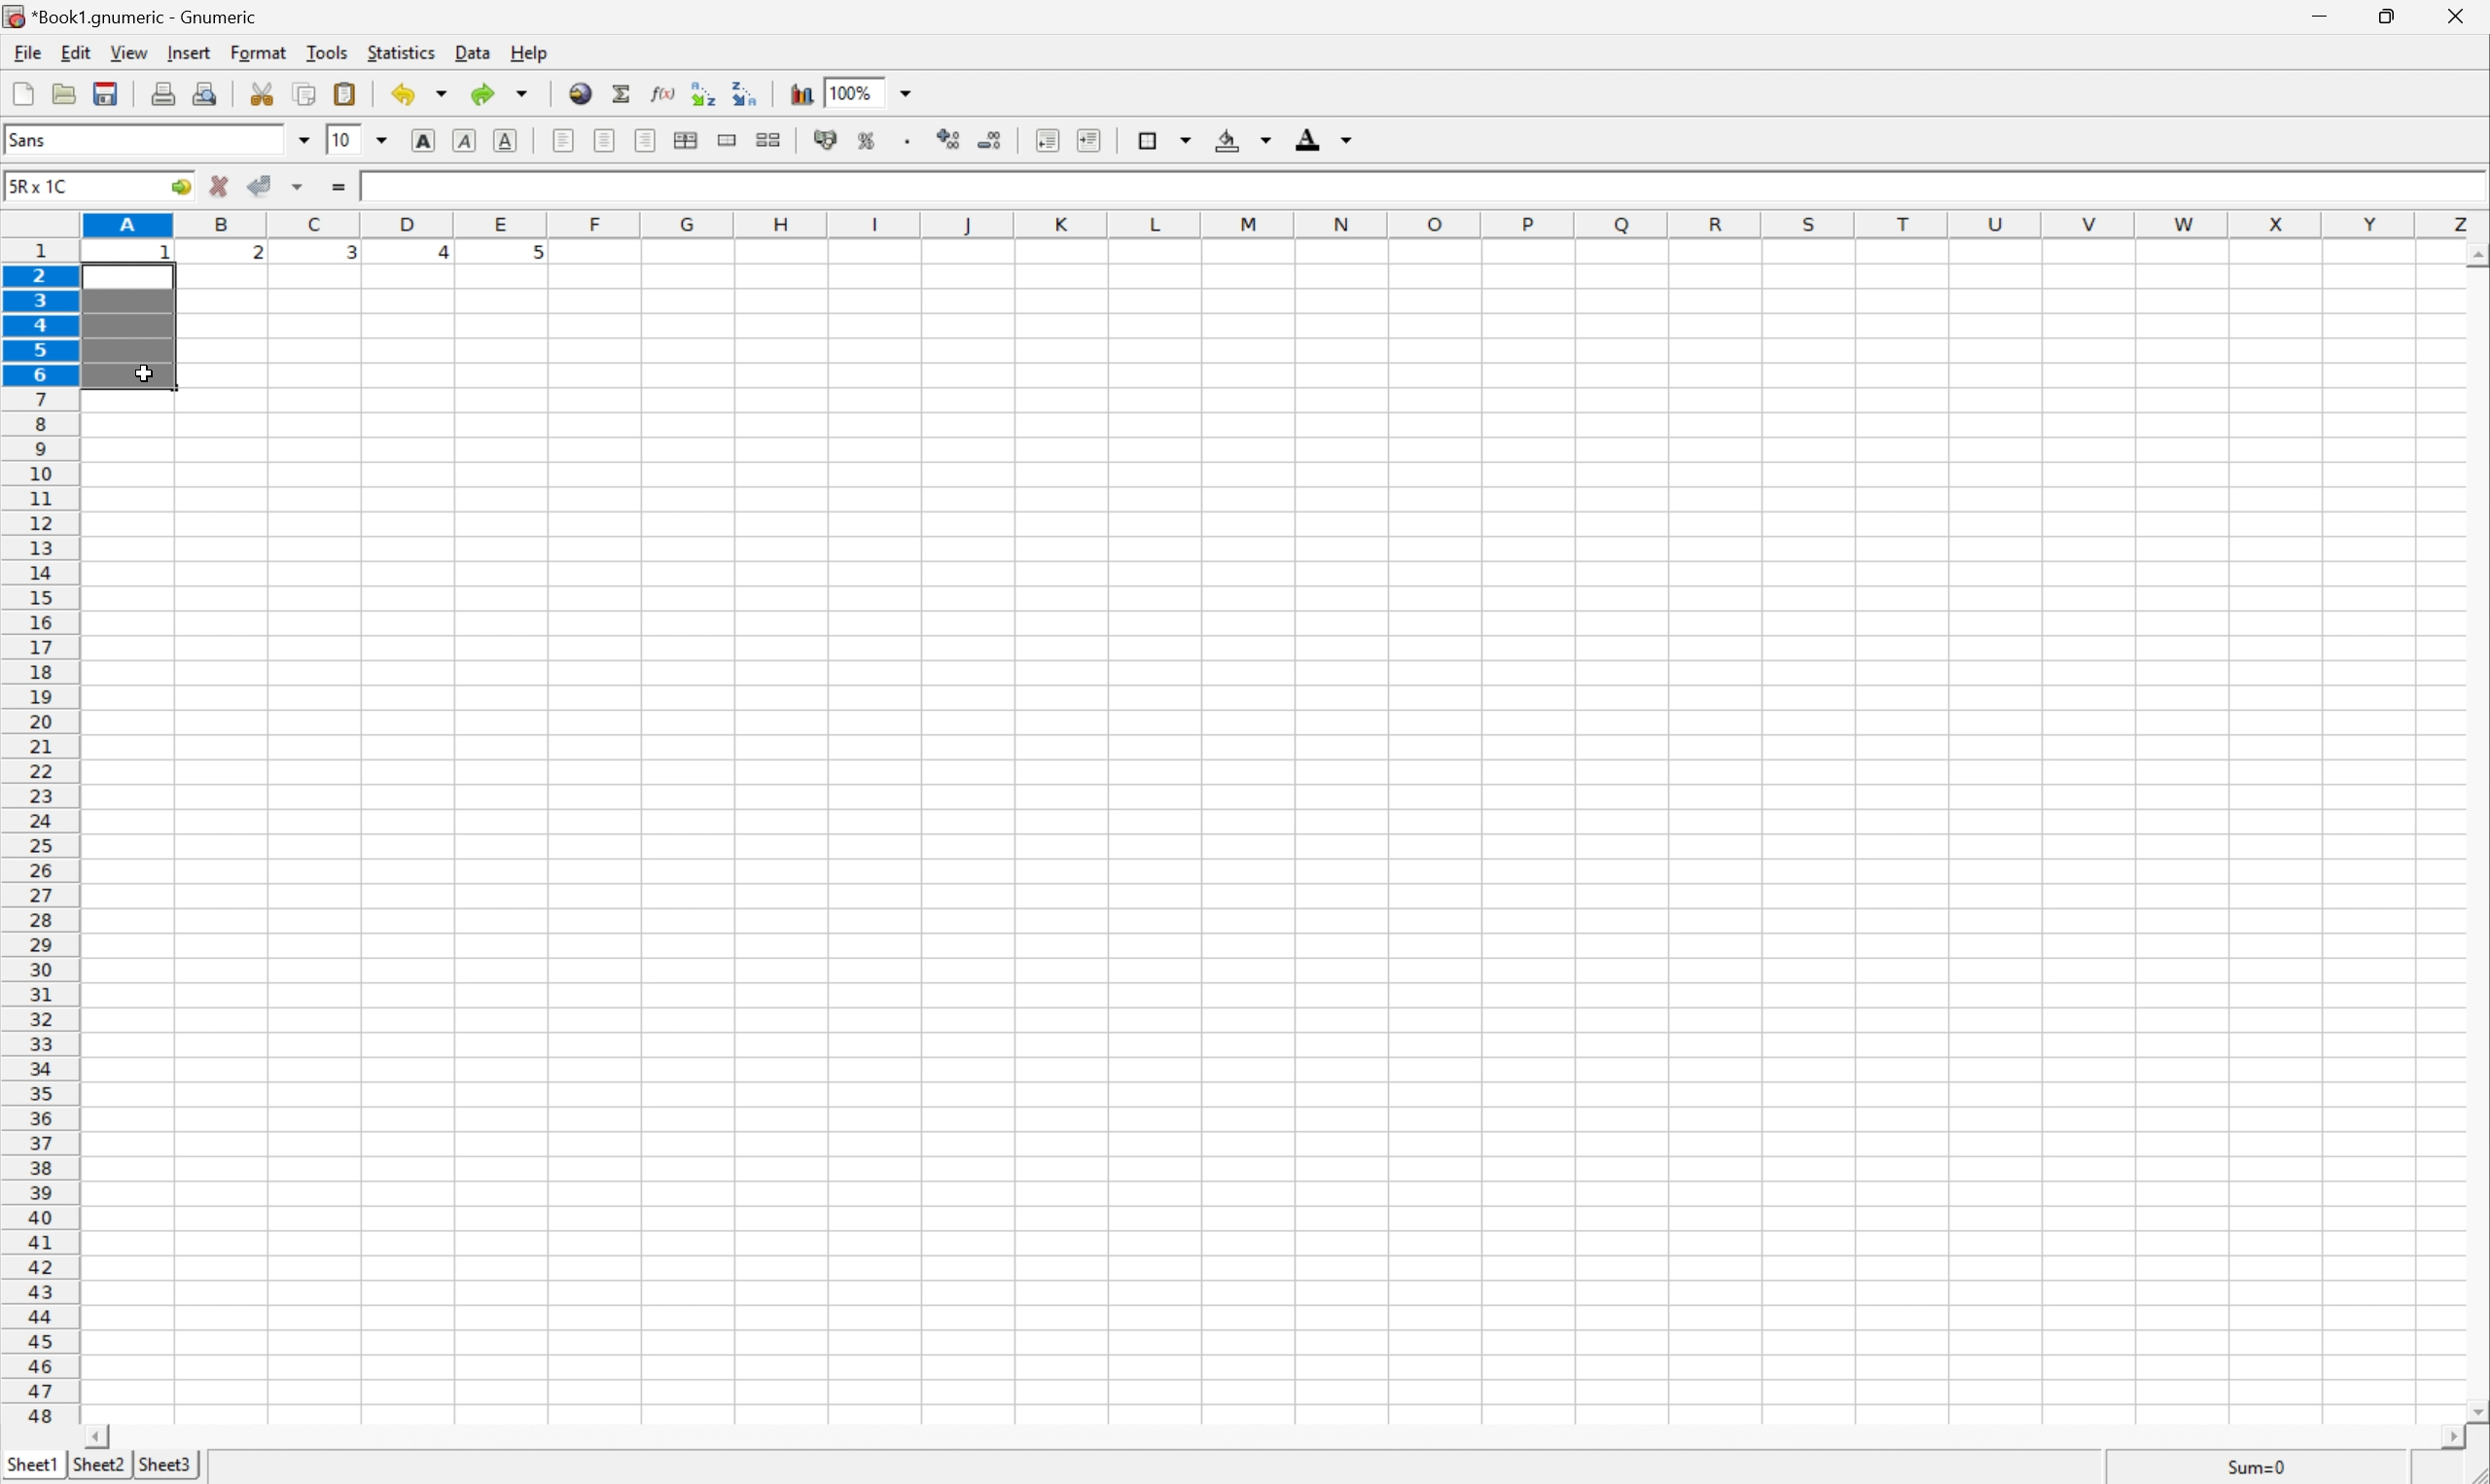 This screenshot has width=2490, height=1484. I want to click on insert hyperlink, so click(581, 92).